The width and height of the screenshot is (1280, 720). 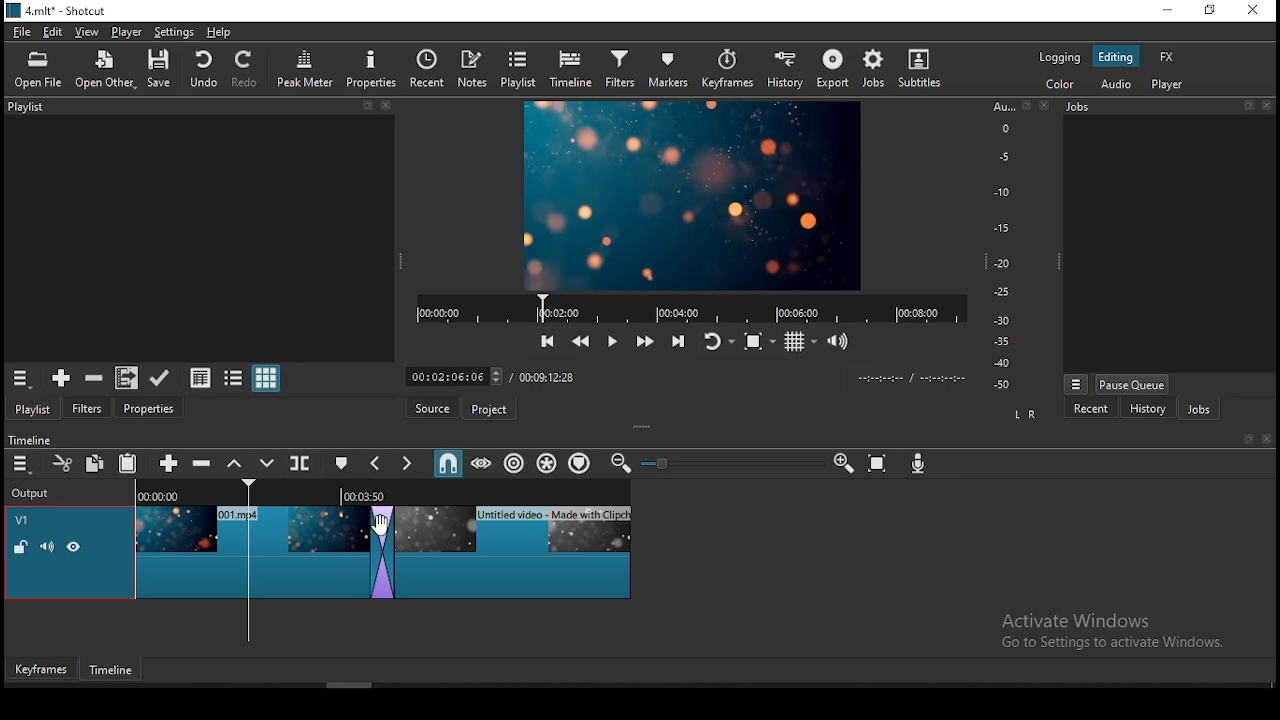 I want to click on play/pause, so click(x=613, y=338).